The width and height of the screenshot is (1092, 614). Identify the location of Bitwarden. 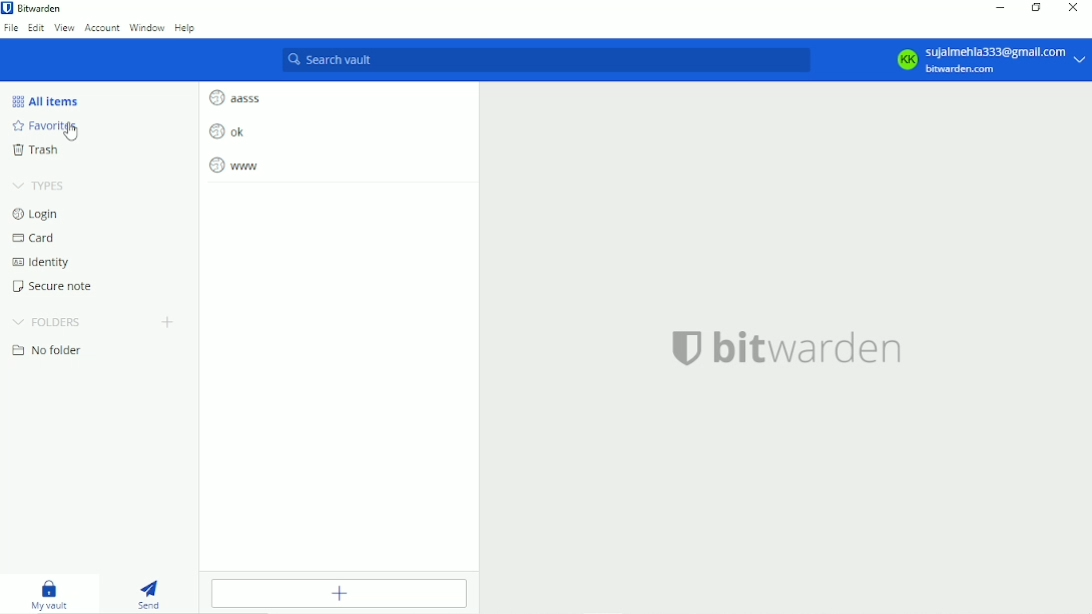
(36, 9).